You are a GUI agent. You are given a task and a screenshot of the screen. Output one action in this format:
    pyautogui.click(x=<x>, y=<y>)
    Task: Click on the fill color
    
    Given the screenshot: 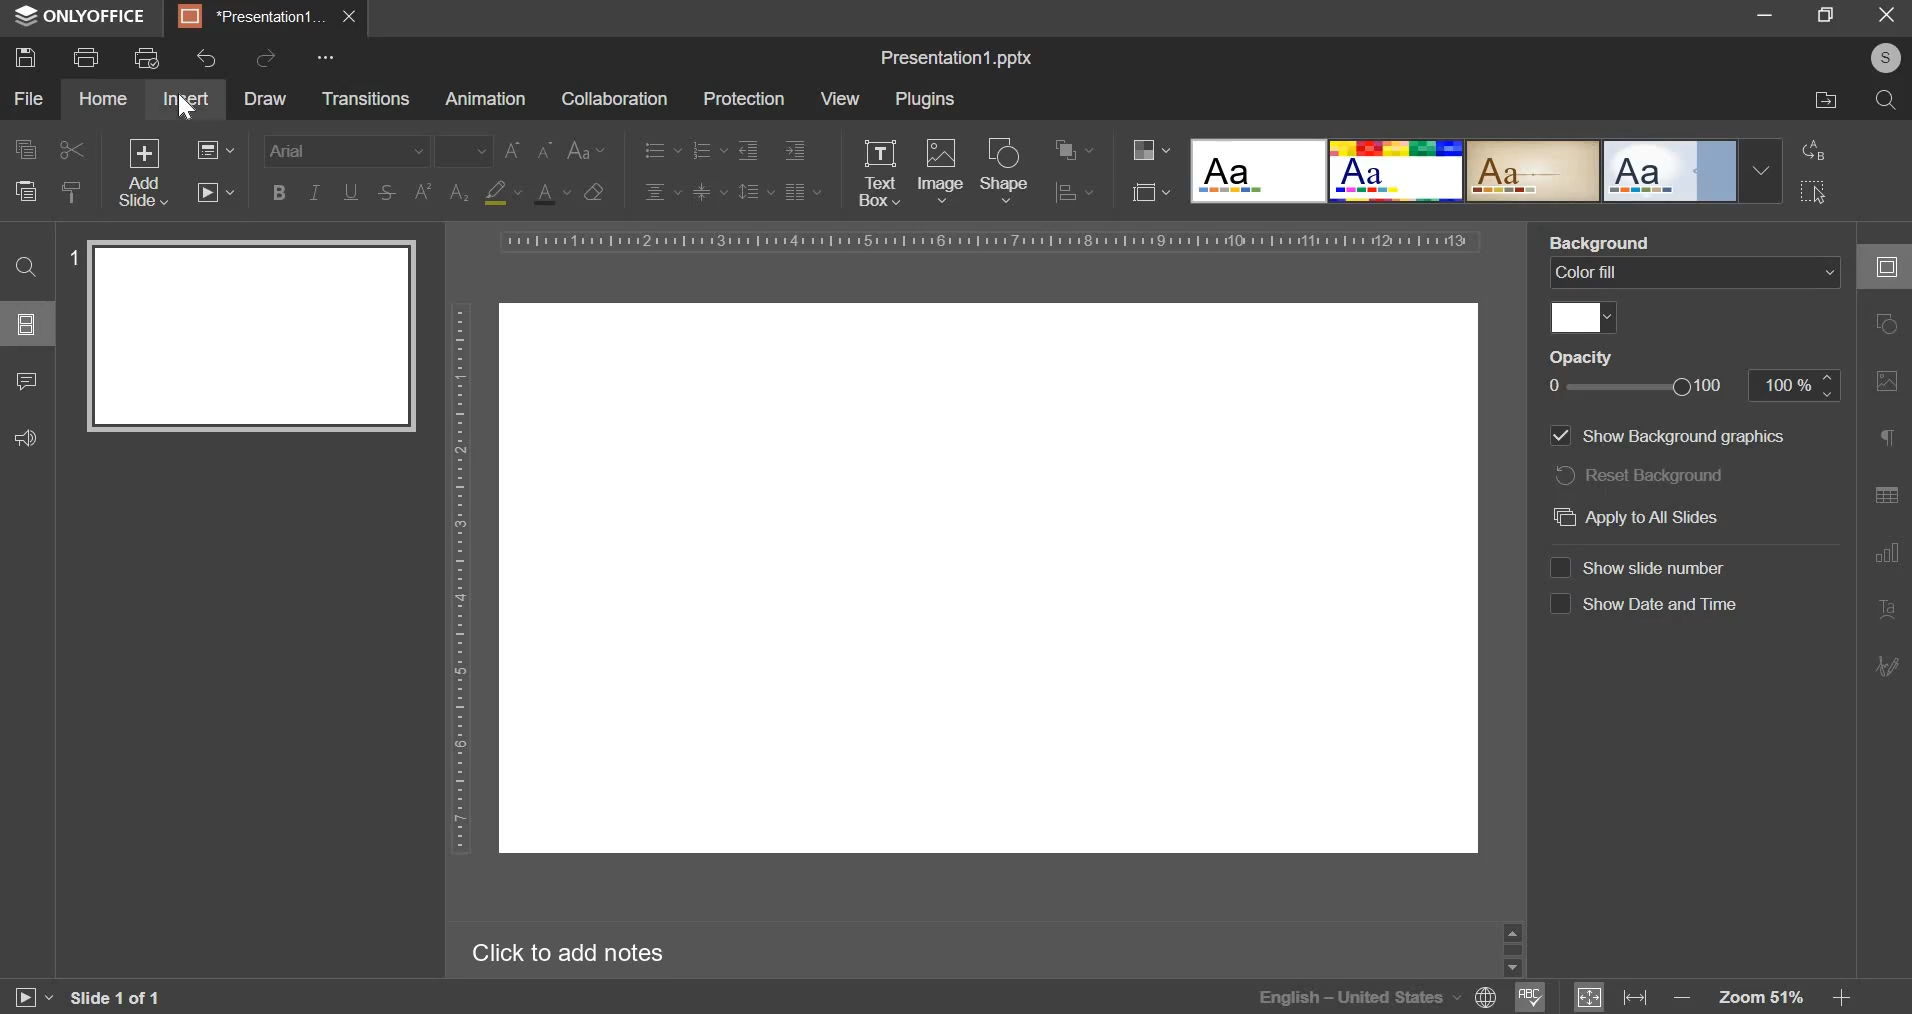 What is the action you would take?
    pyautogui.click(x=502, y=193)
    